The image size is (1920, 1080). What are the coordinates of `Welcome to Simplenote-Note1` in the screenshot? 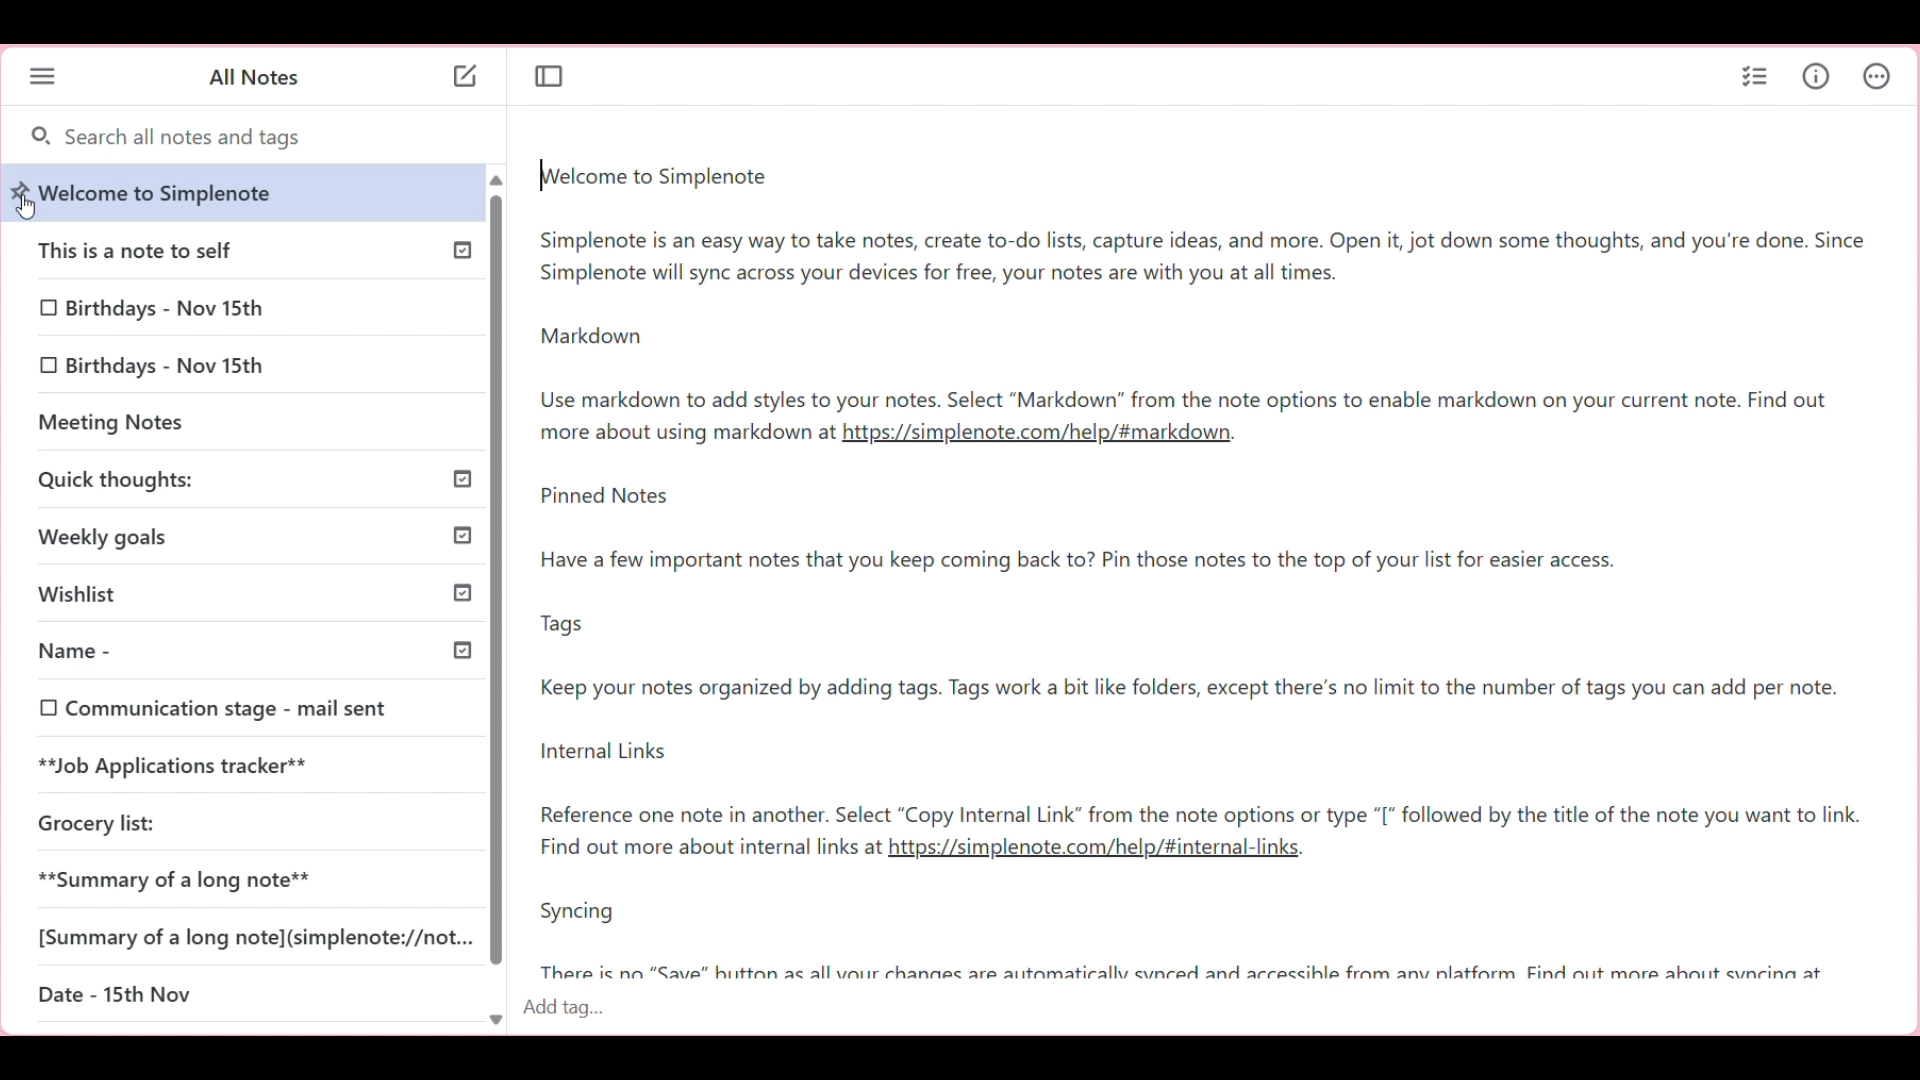 It's located at (1203, 286).